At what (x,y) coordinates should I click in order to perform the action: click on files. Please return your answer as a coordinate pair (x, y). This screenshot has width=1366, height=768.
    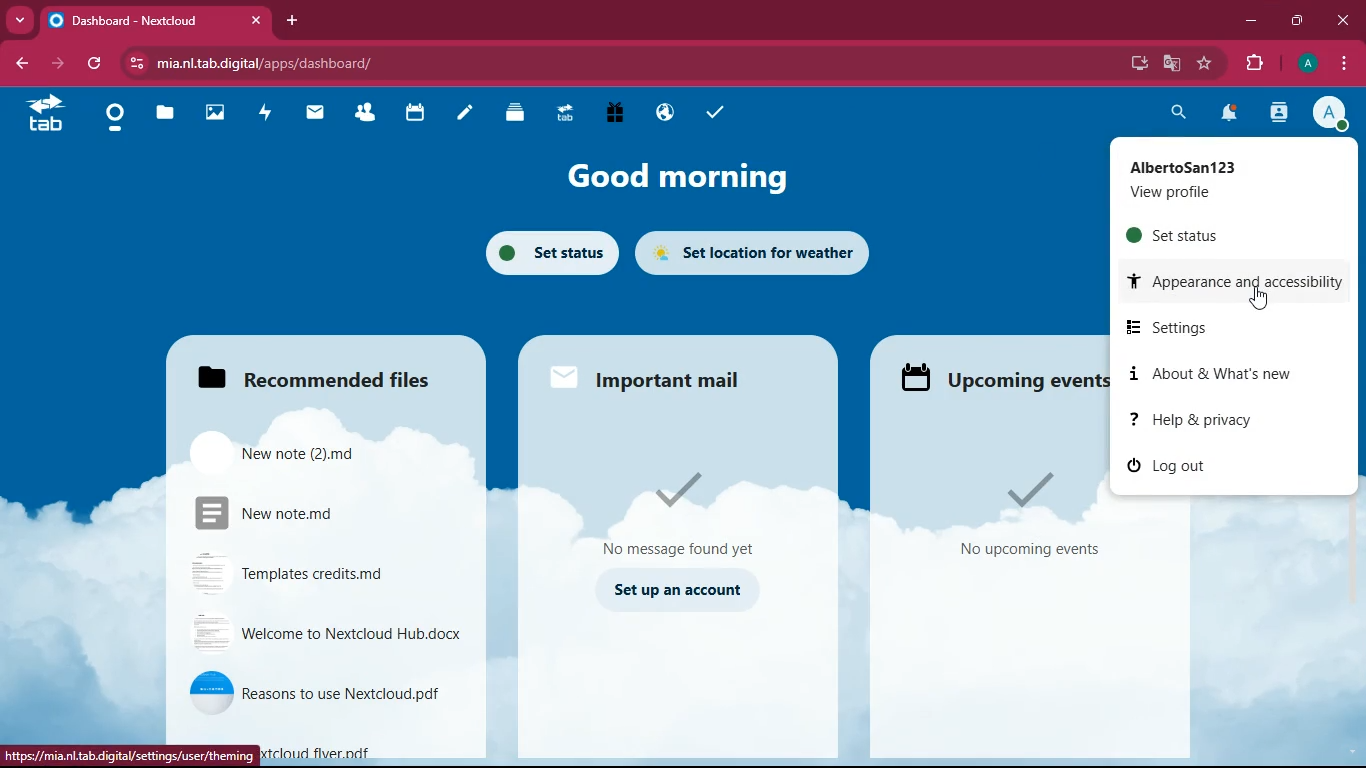
    Looking at the image, I should click on (162, 116).